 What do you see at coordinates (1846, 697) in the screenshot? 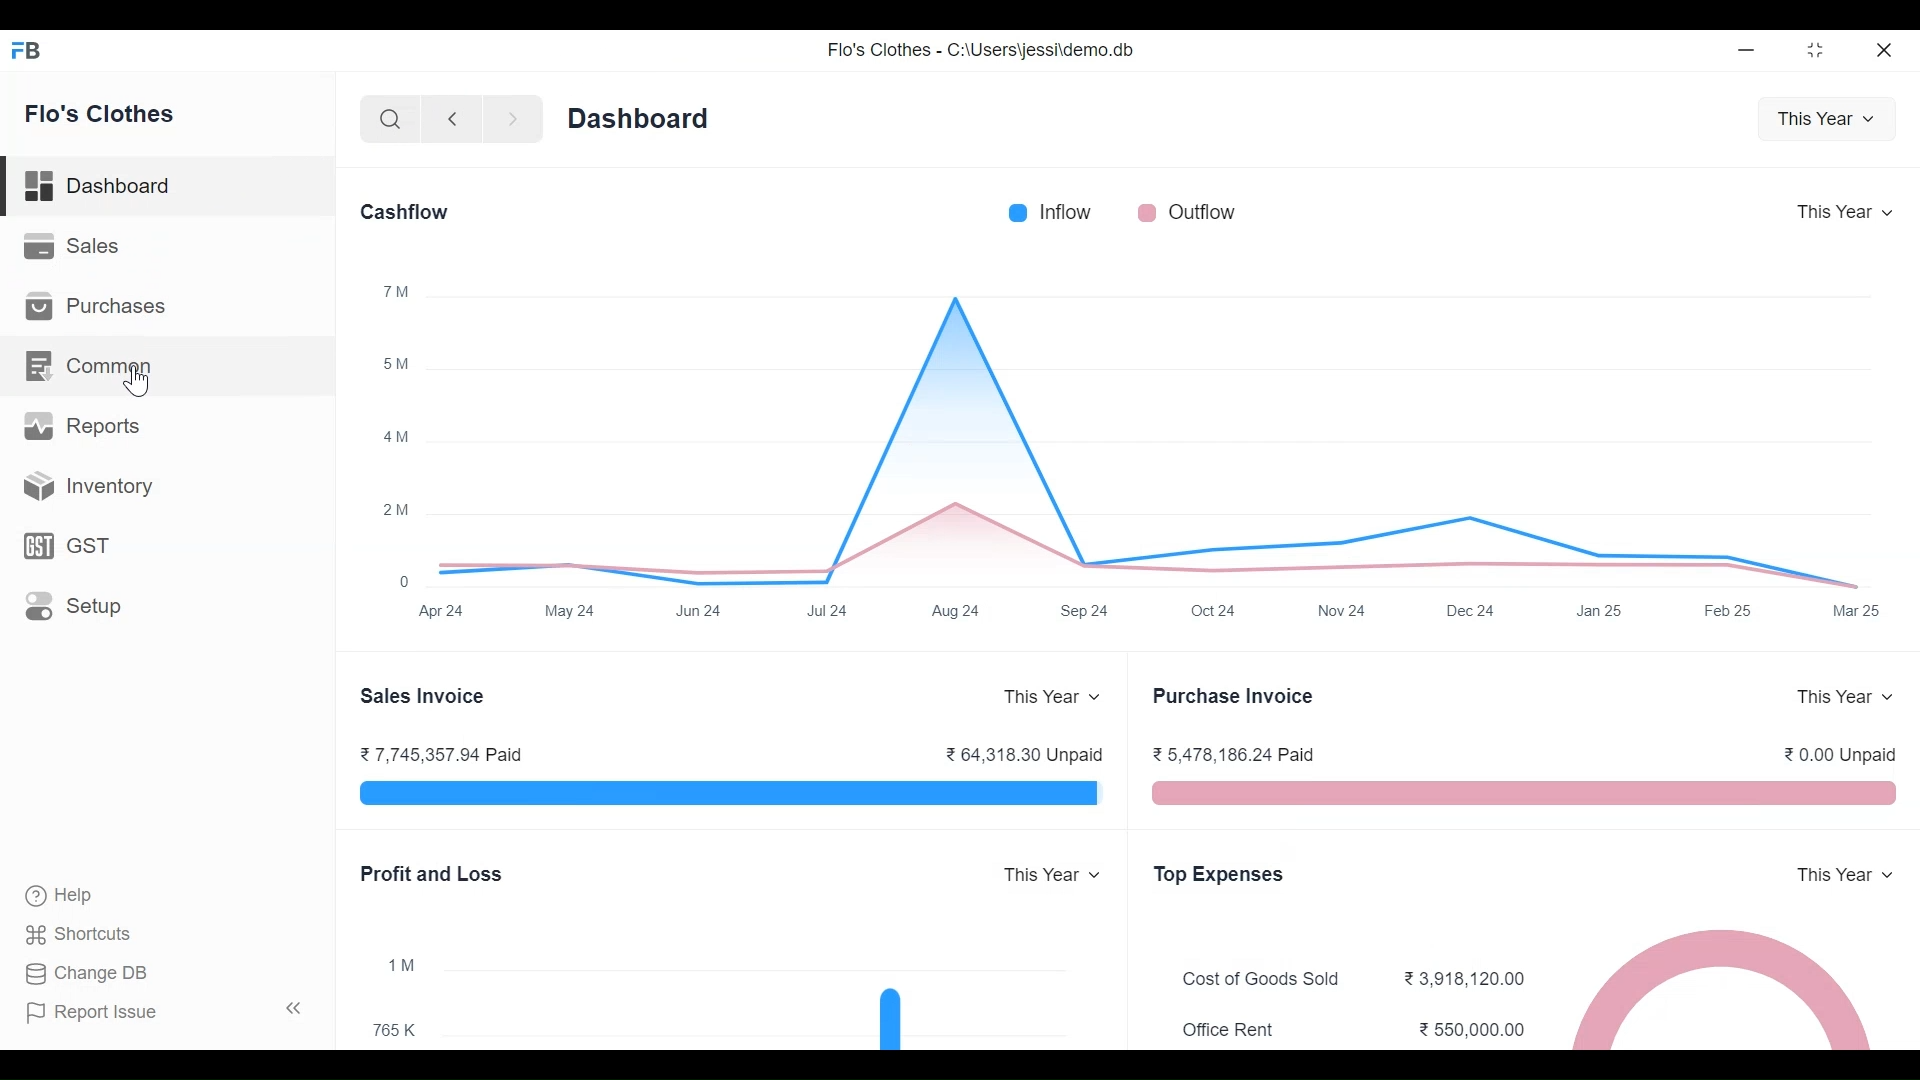
I see `This Year` at bounding box center [1846, 697].